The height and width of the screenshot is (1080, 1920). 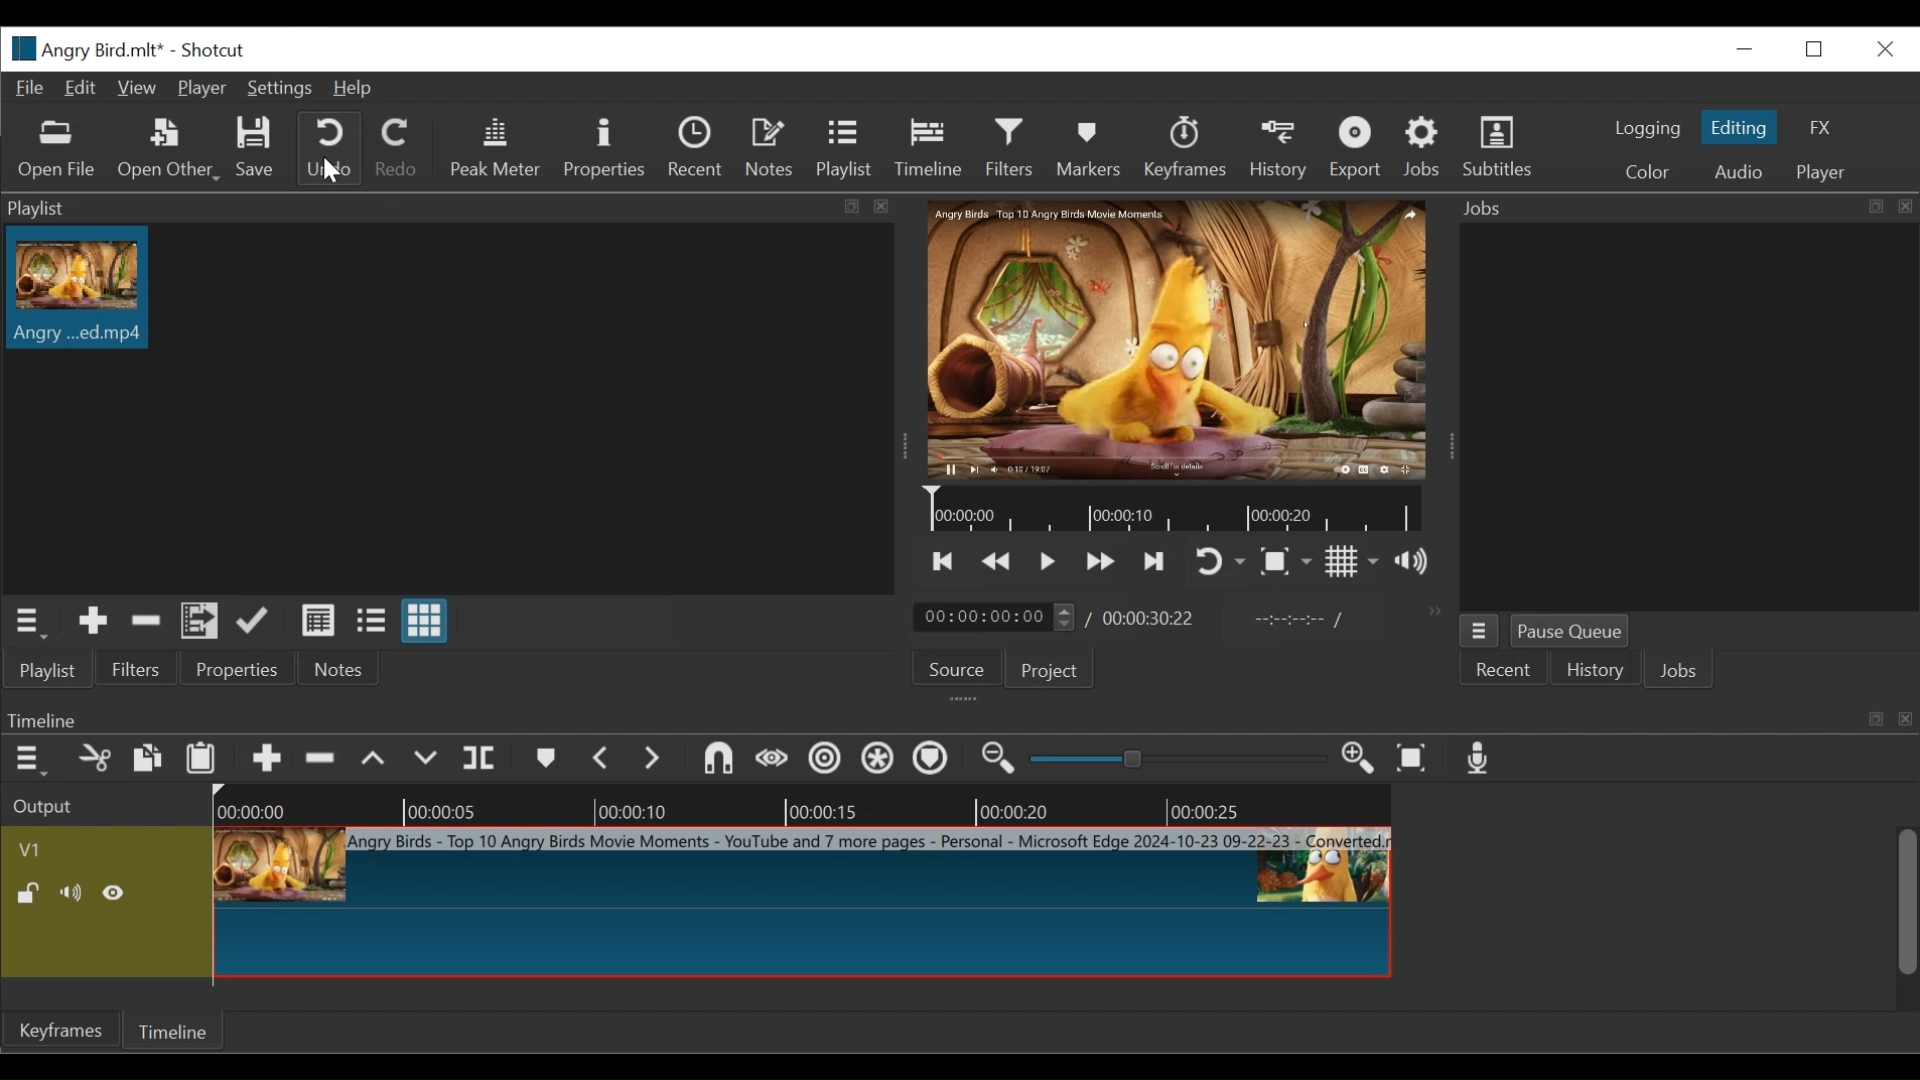 I want to click on Peak Meter, so click(x=491, y=146).